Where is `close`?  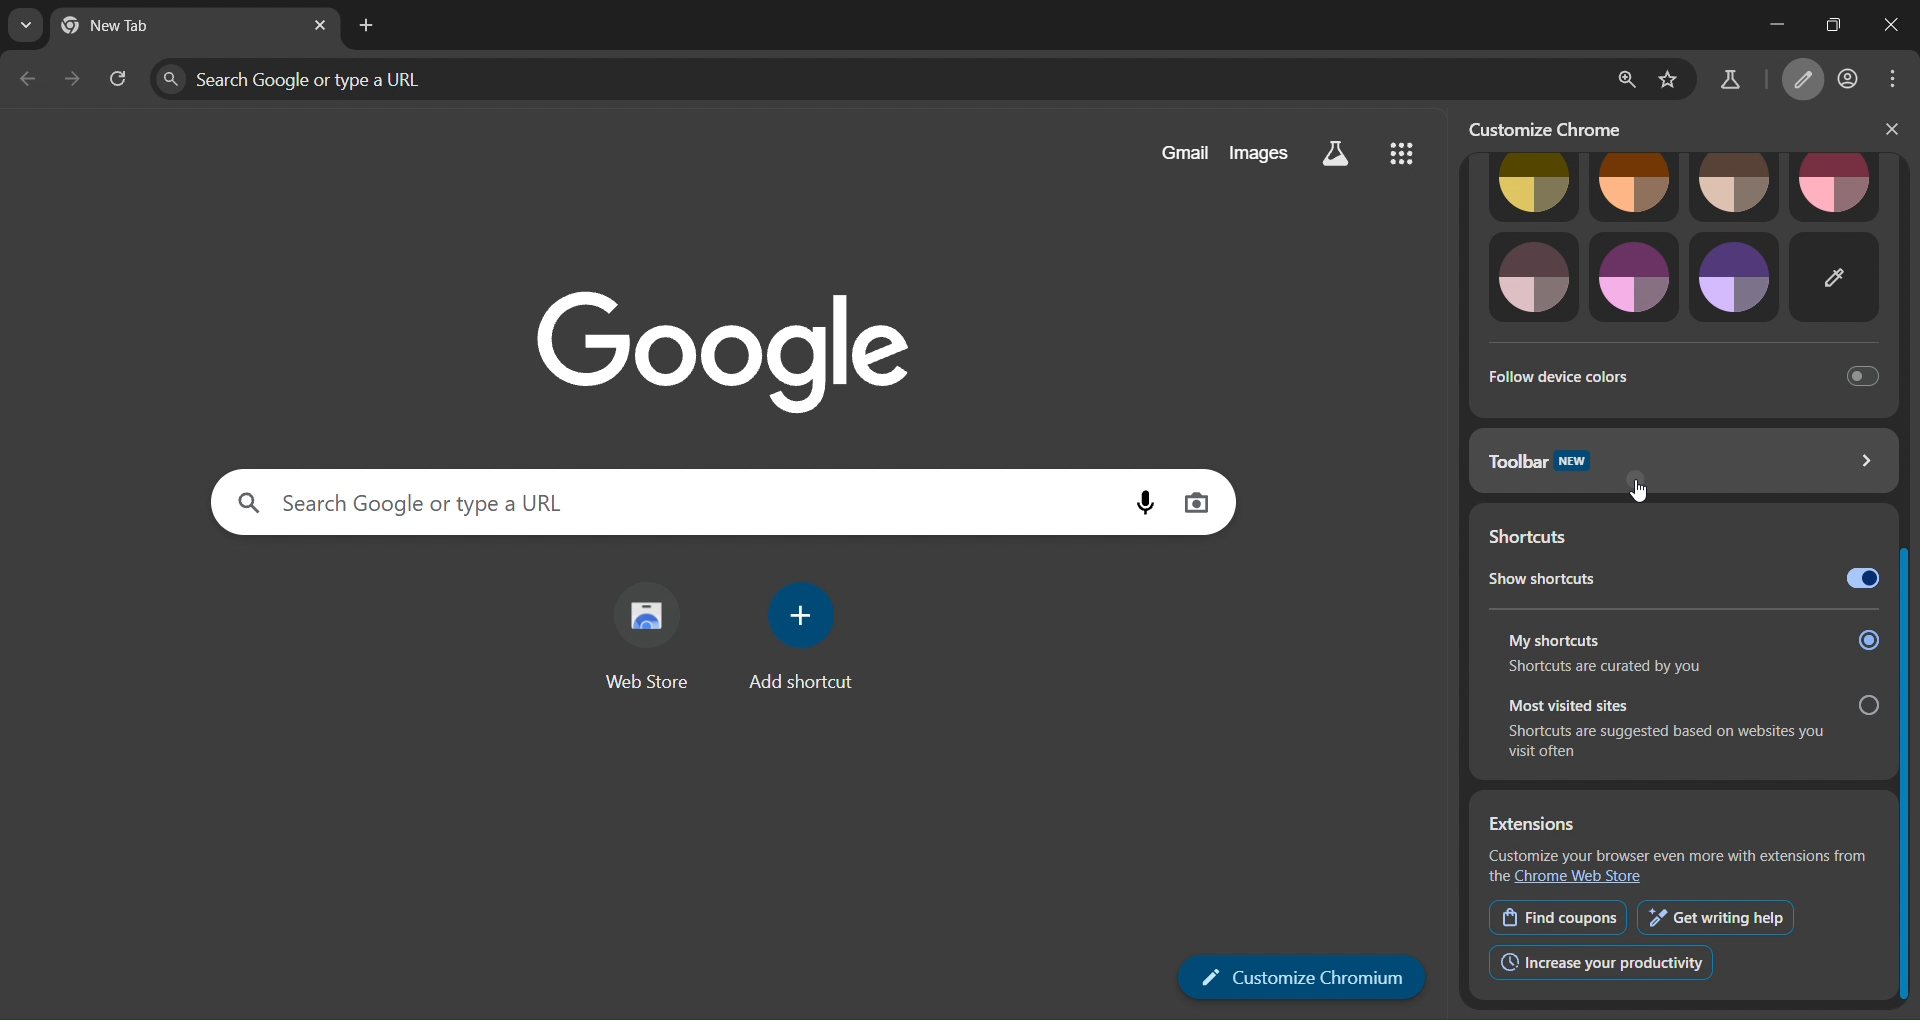 close is located at coordinates (1883, 26).